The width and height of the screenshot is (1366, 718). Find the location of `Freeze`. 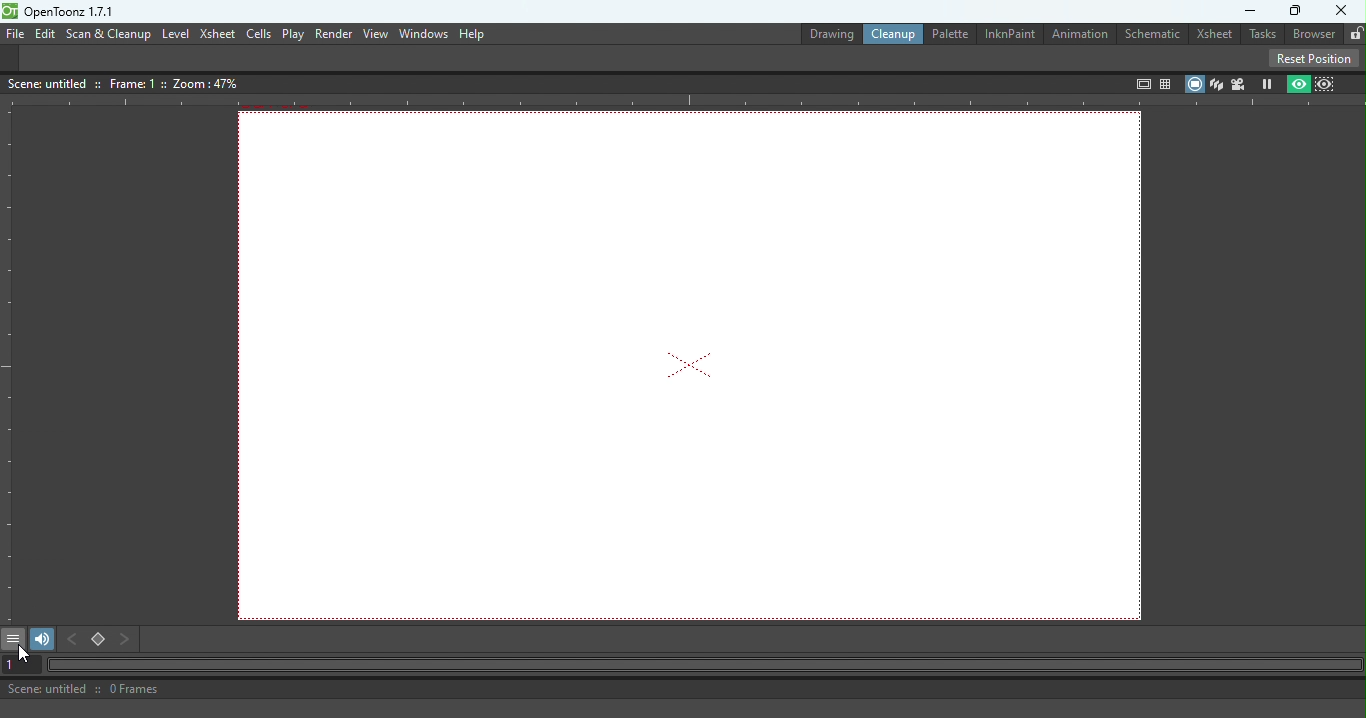

Freeze is located at coordinates (1267, 83).